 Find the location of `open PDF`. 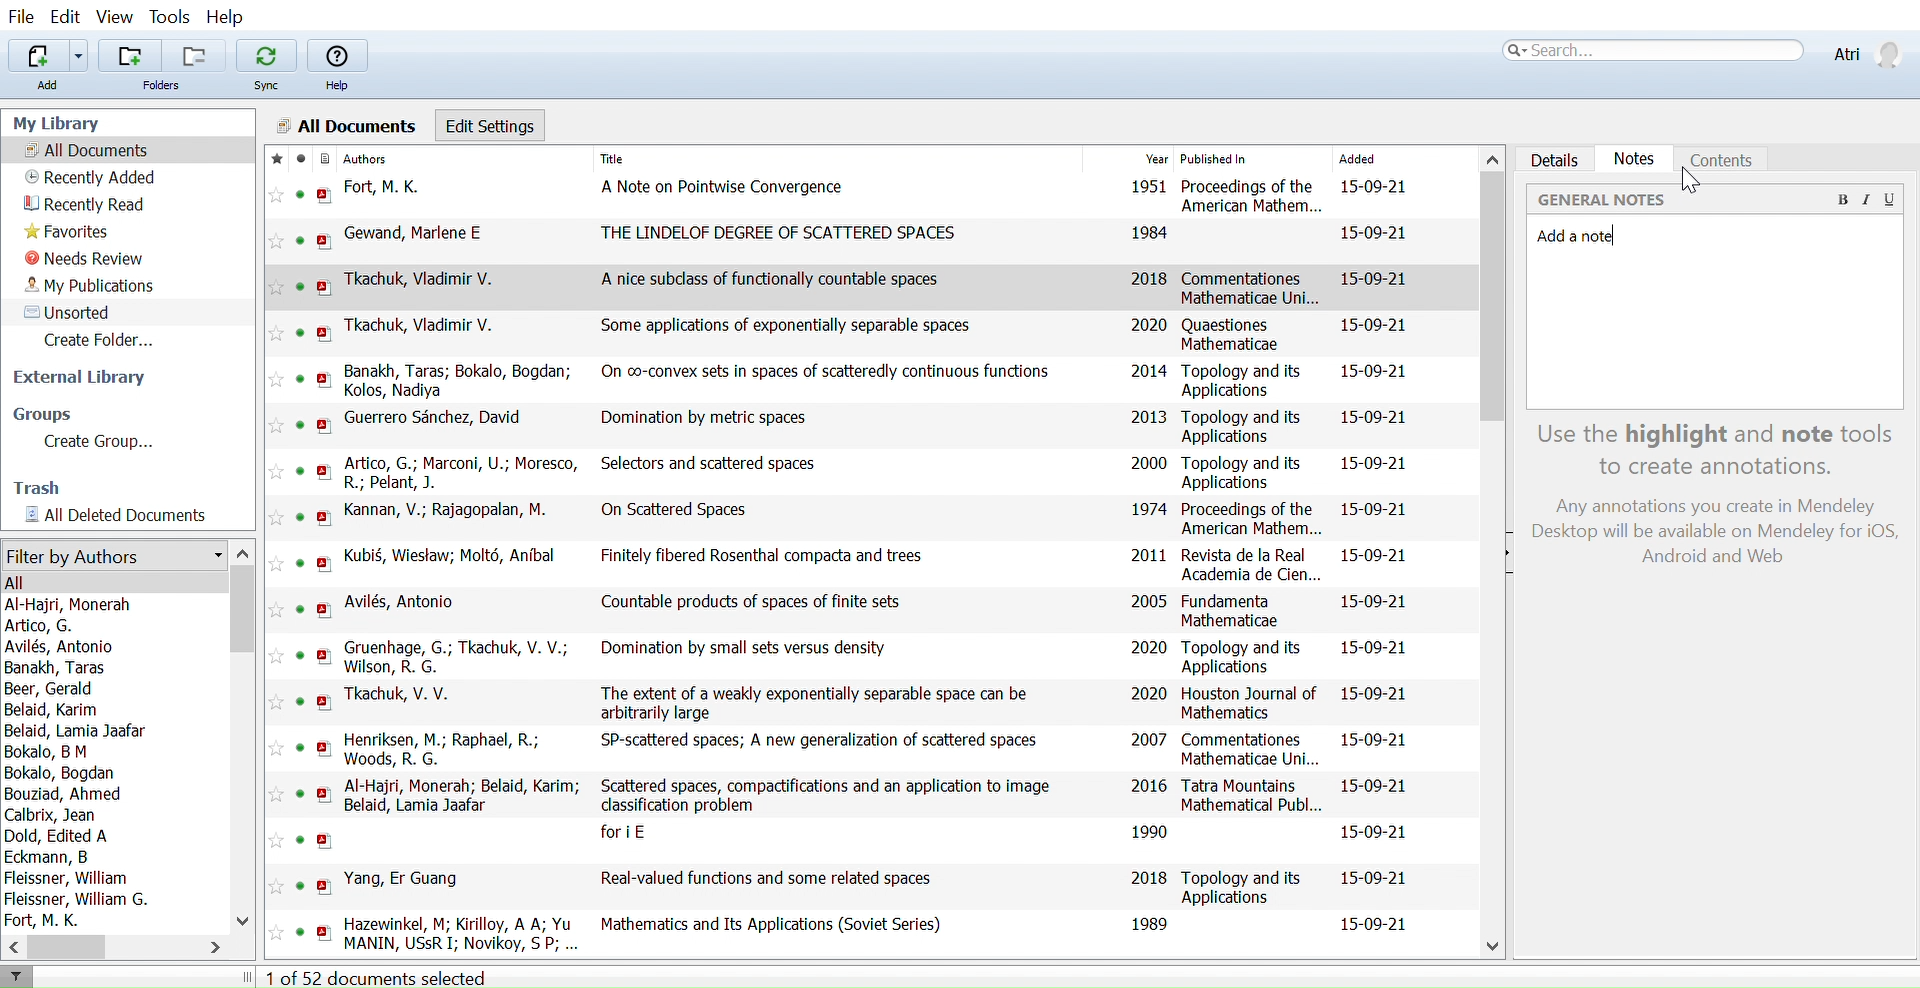

open PDF is located at coordinates (324, 242).